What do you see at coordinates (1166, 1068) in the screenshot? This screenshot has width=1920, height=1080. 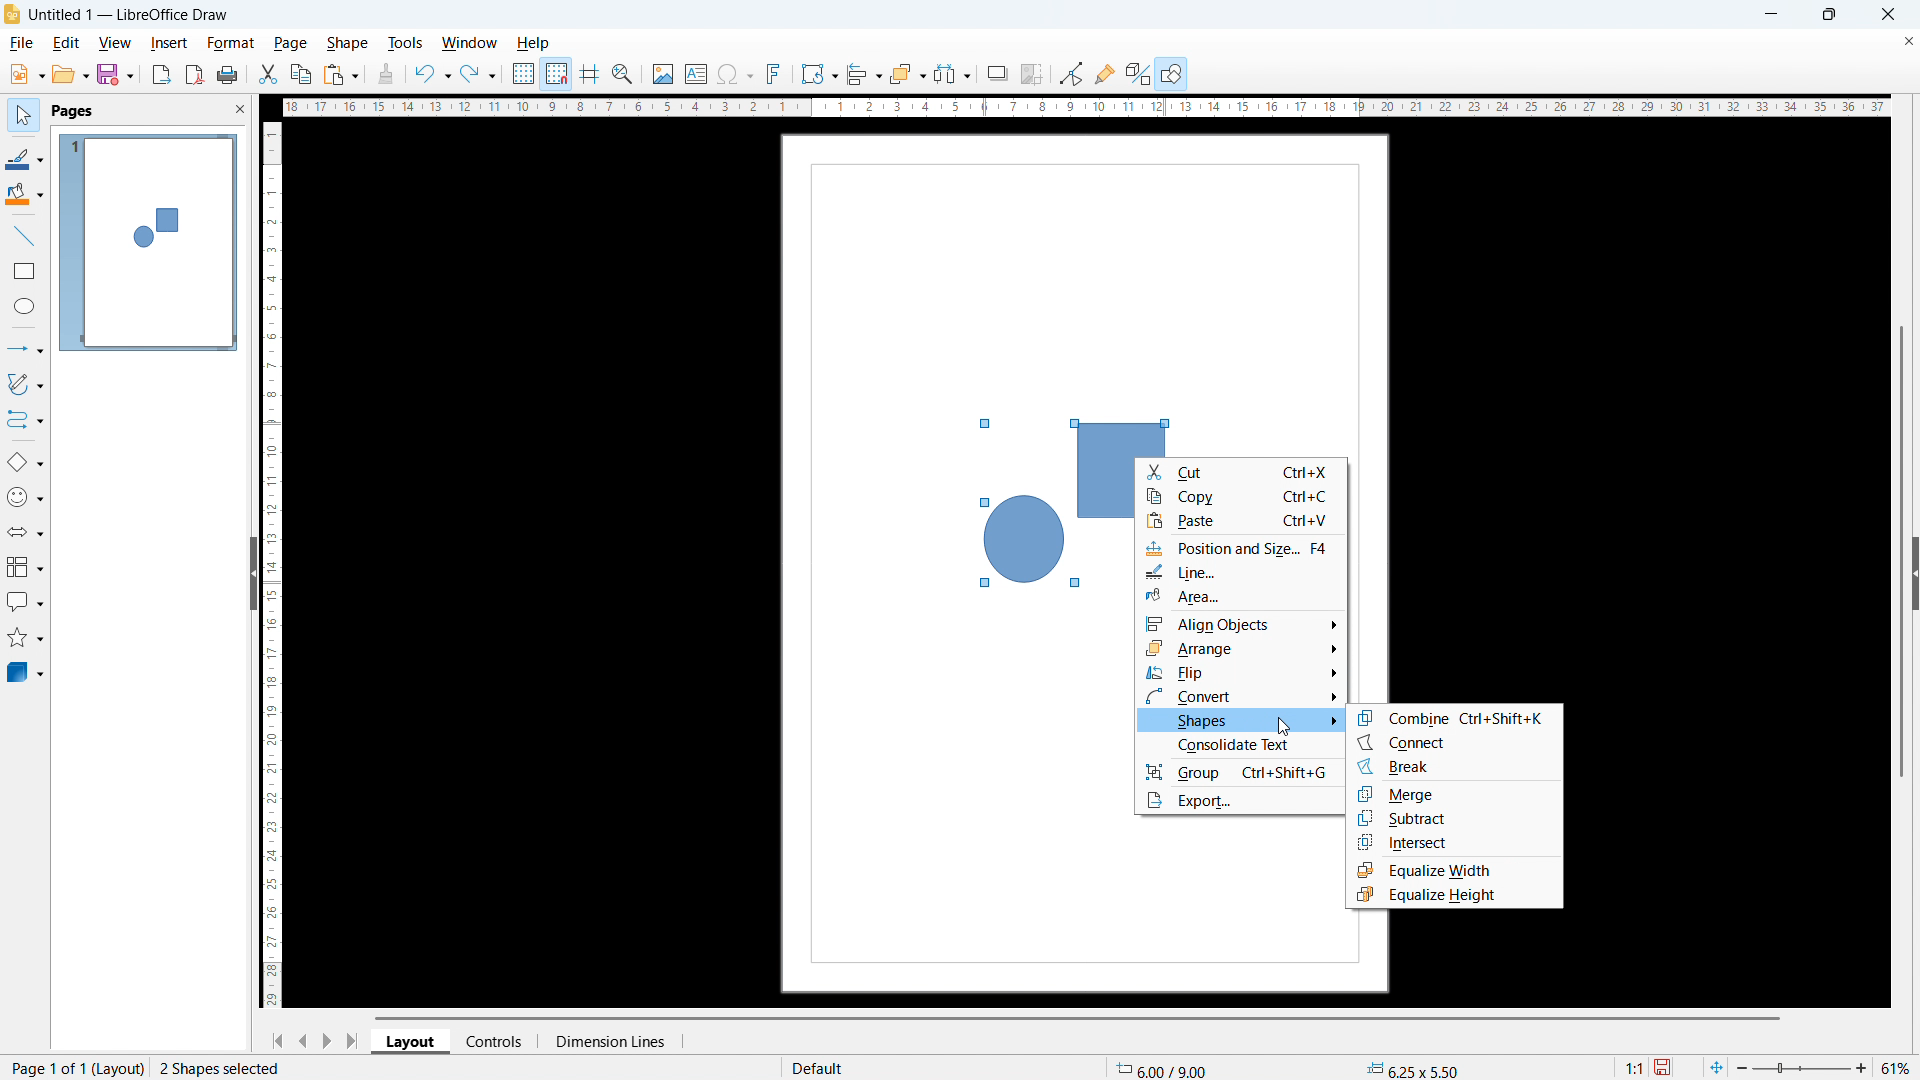 I see `cursor coordinate` at bounding box center [1166, 1068].